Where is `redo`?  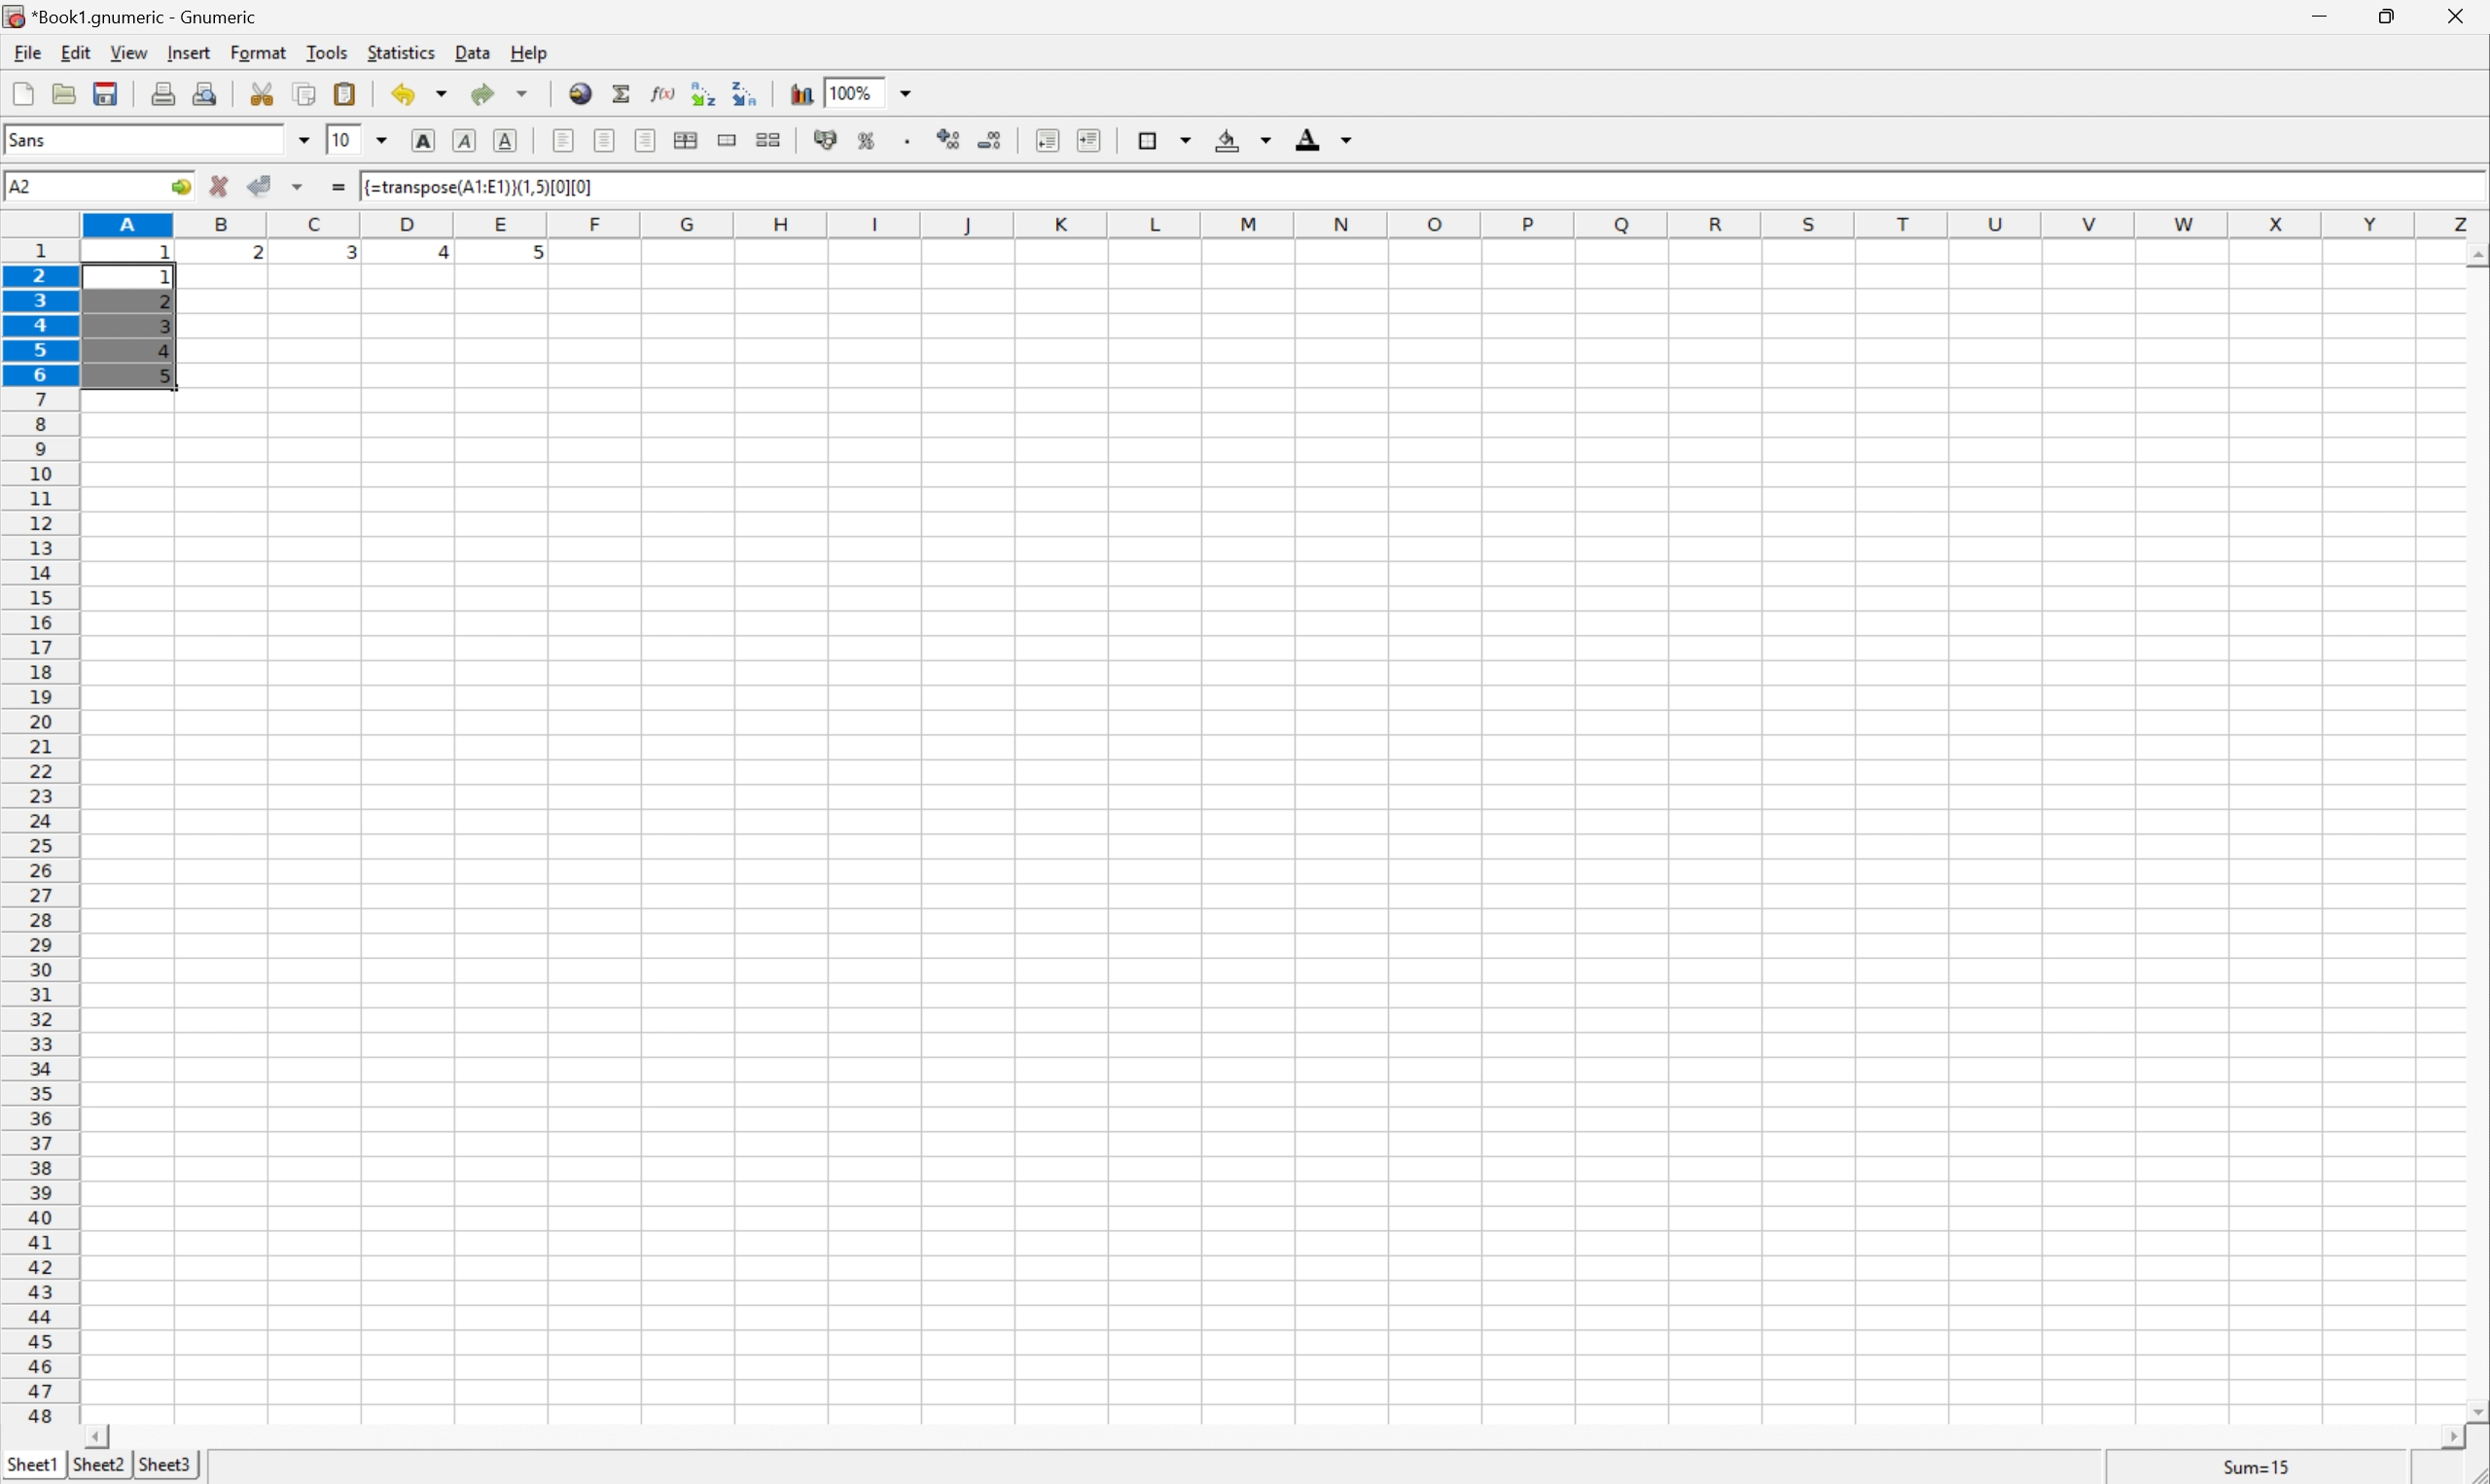 redo is located at coordinates (504, 93).